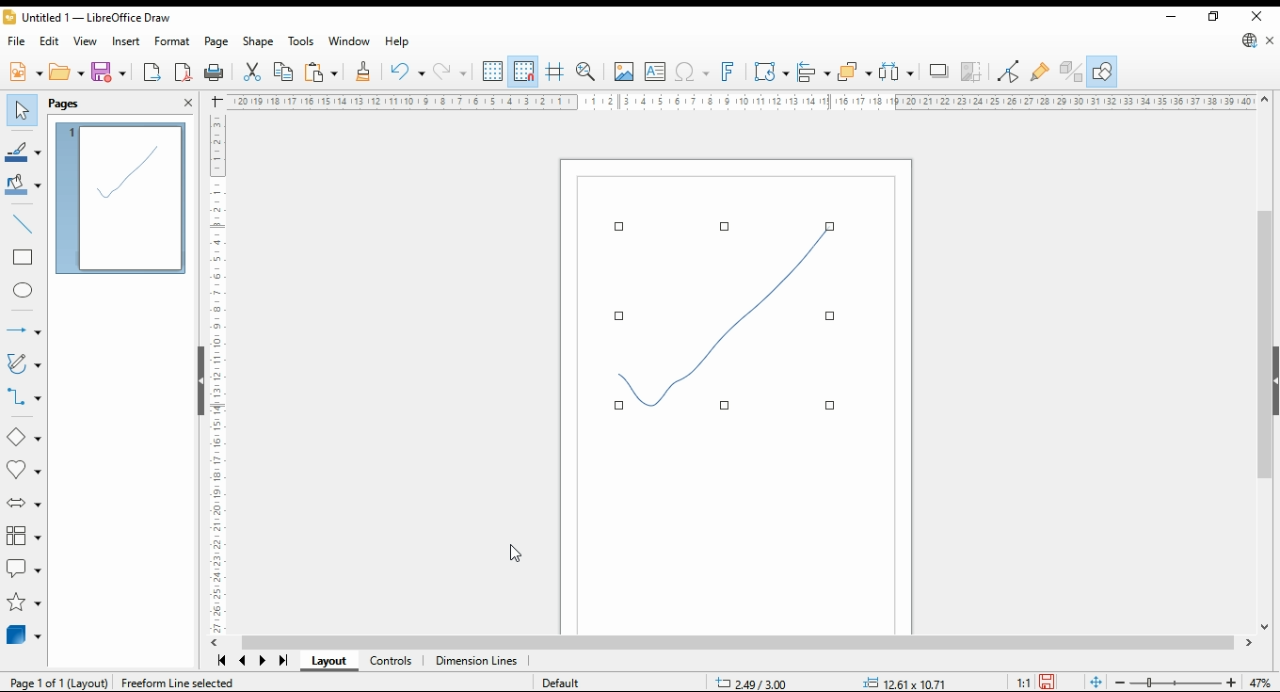 The width and height of the screenshot is (1280, 692). I want to click on arrange, so click(855, 72).